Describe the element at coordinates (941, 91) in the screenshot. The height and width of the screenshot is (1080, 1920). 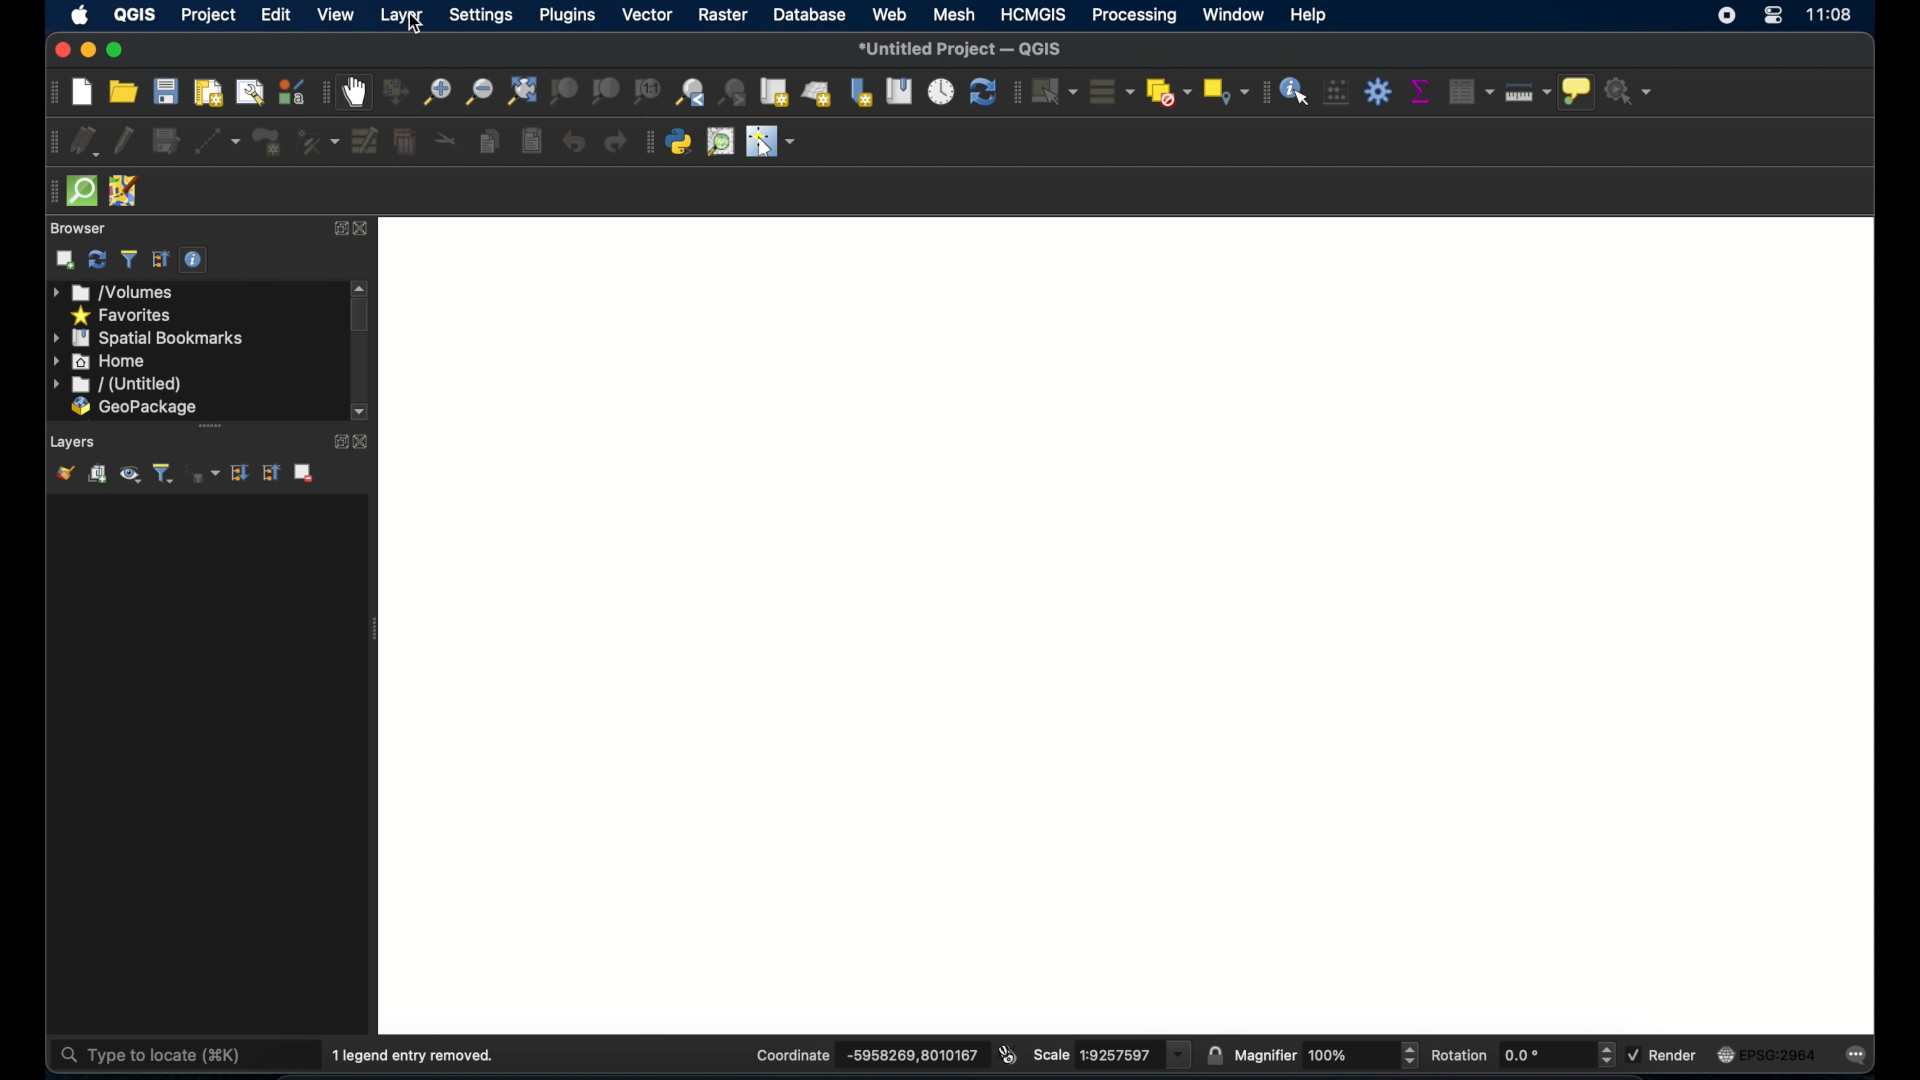
I see `temporal controller panel` at that location.